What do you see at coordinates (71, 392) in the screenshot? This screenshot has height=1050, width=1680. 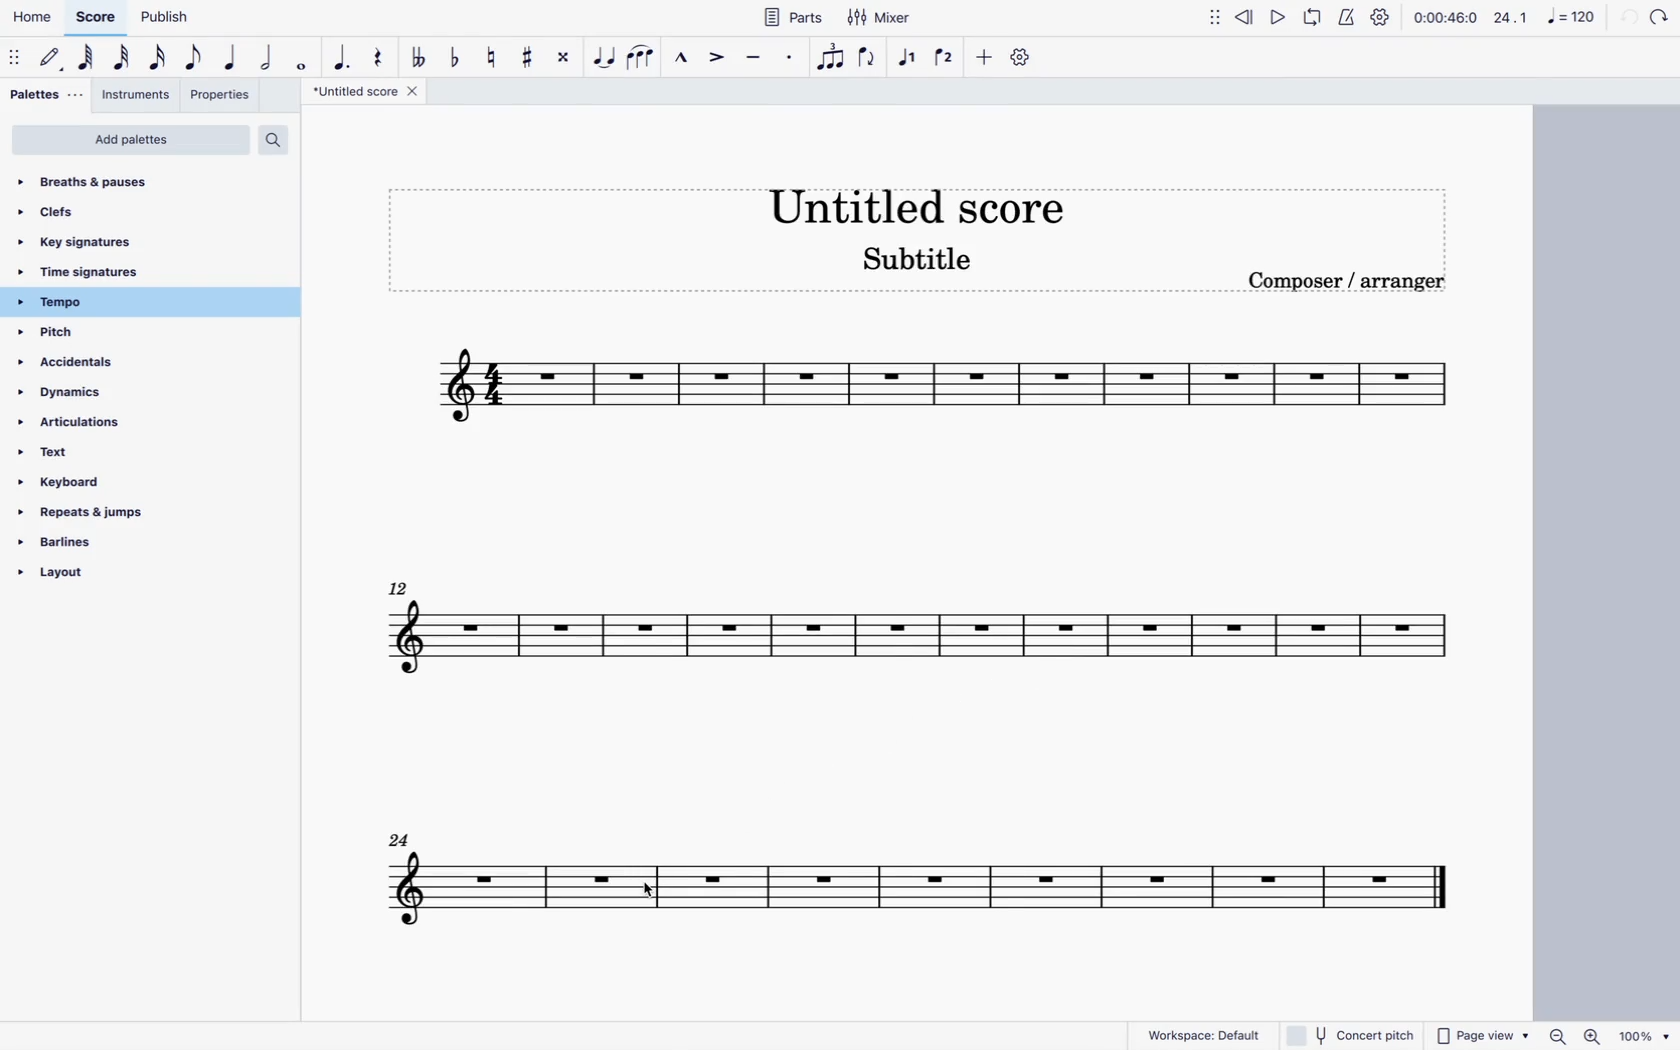 I see `dynamics` at bounding box center [71, 392].